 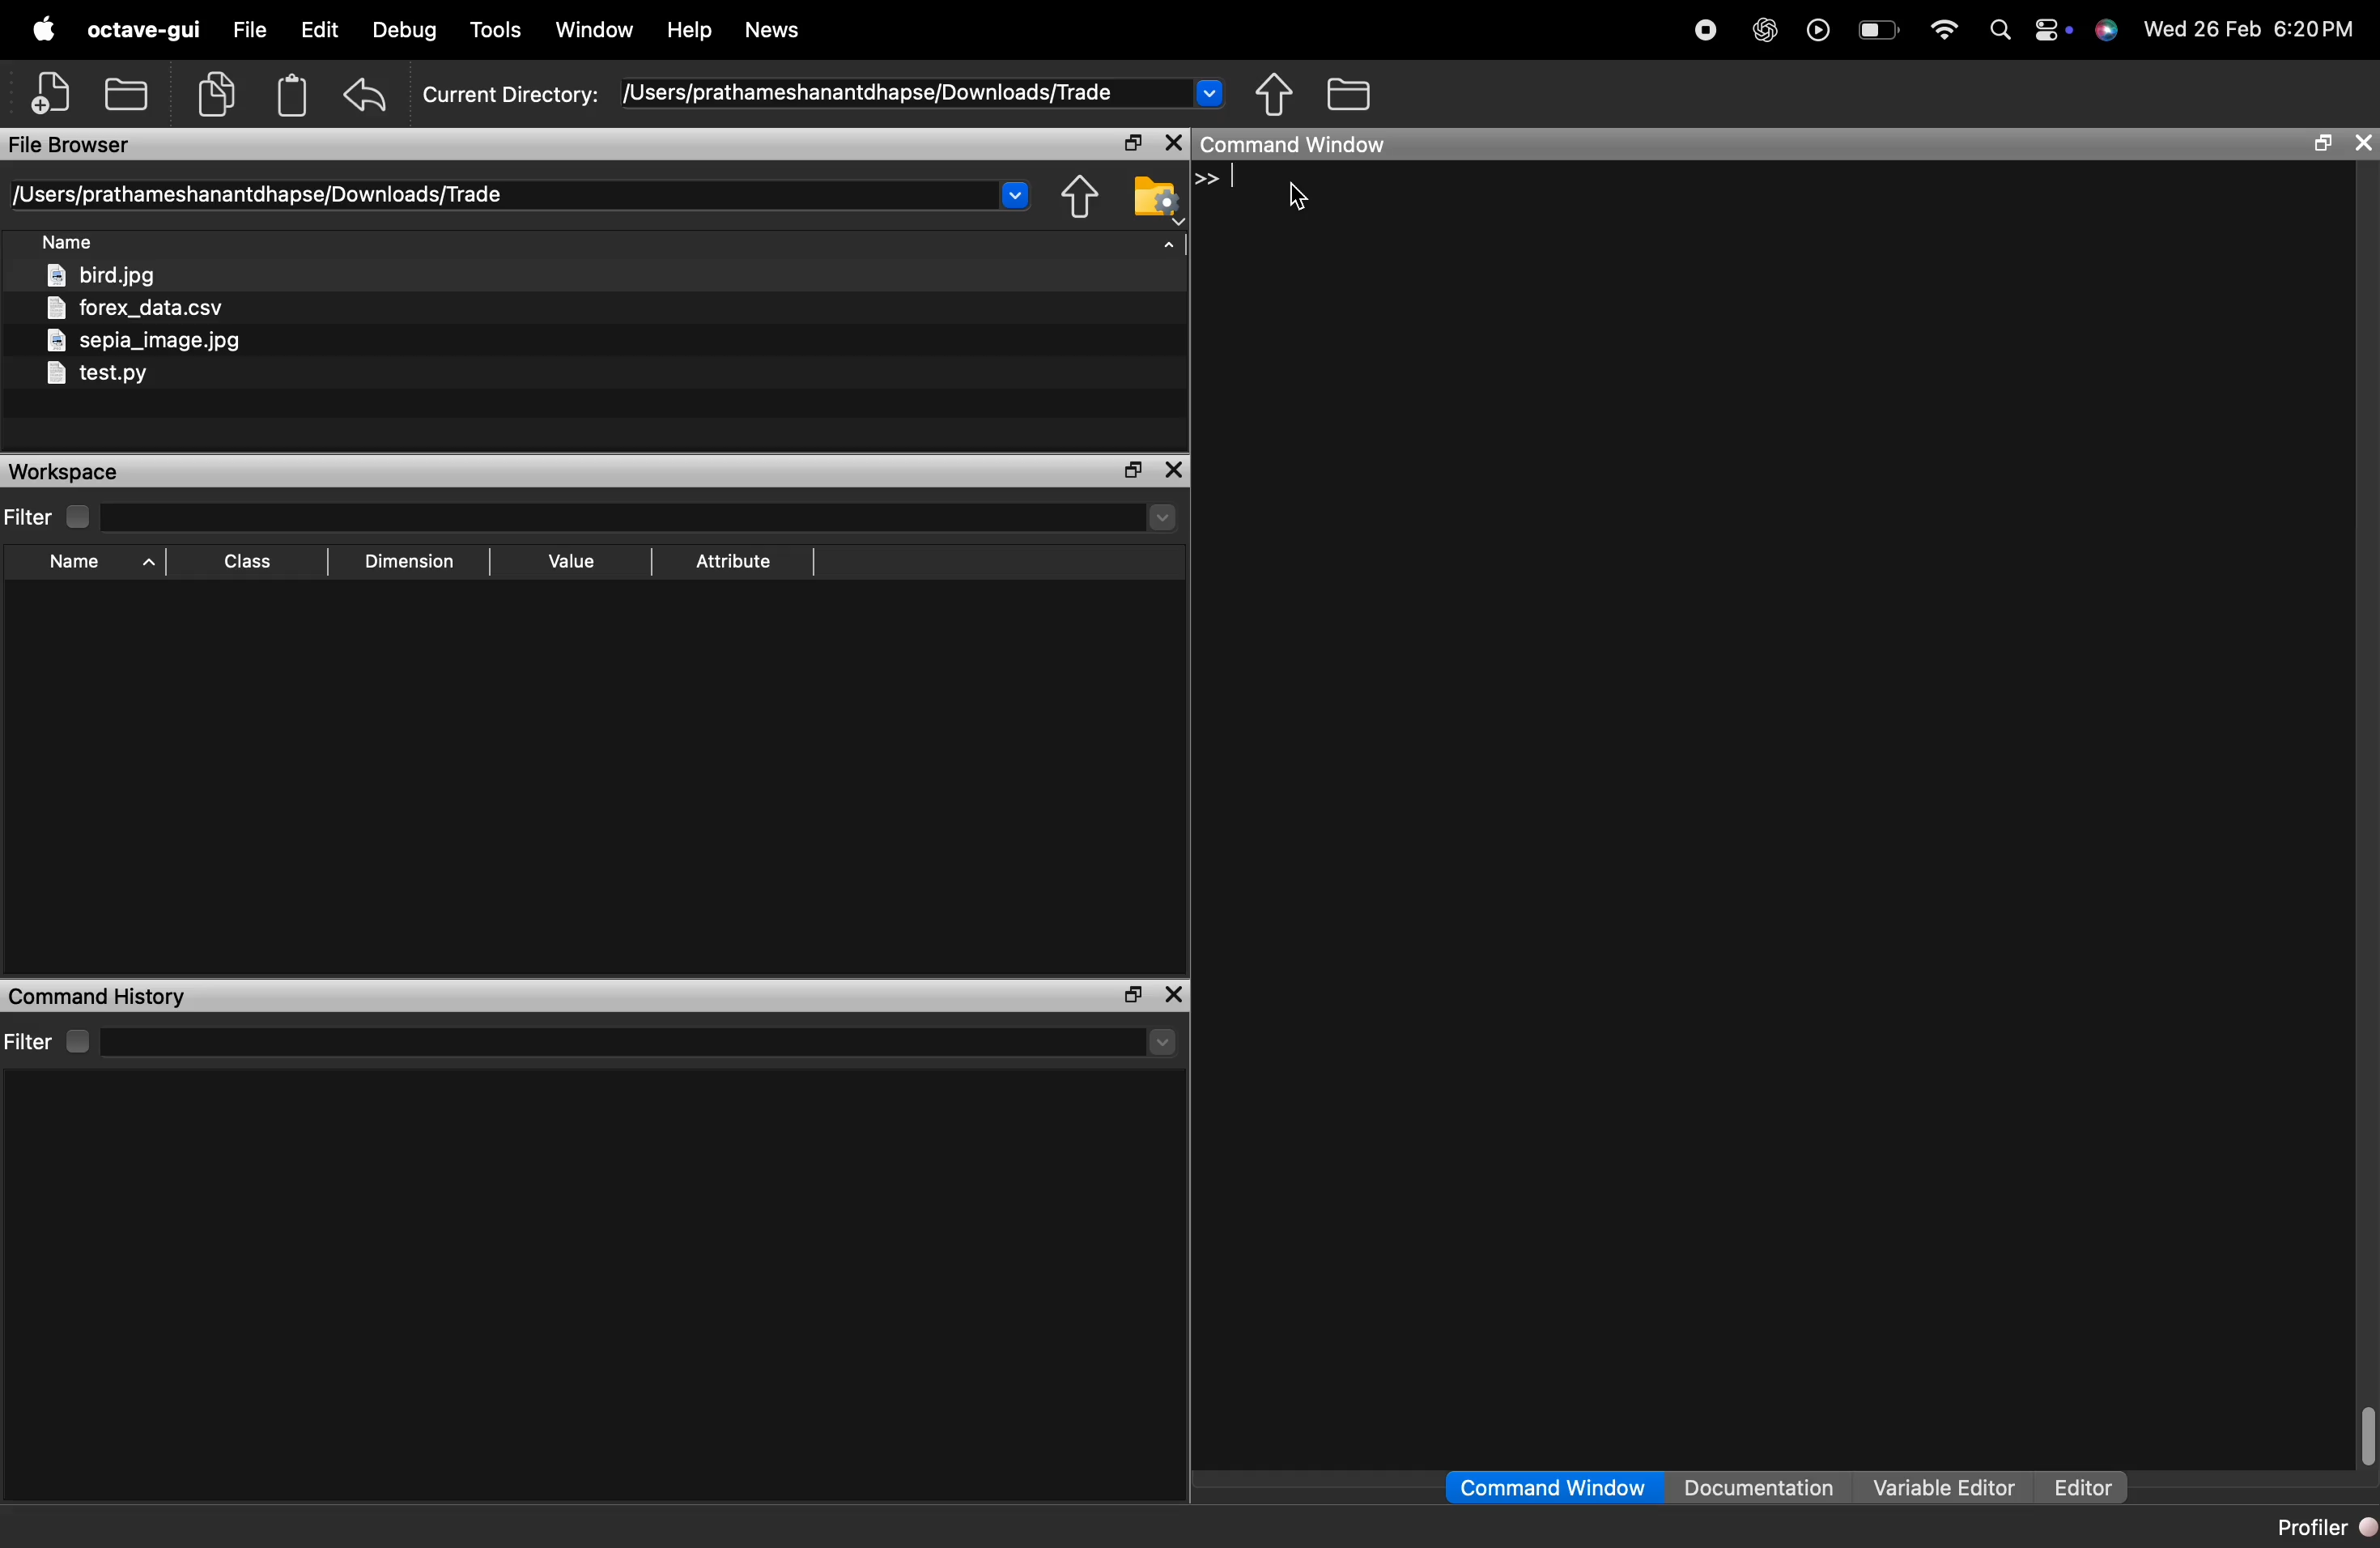 What do you see at coordinates (1880, 30) in the screenshot?
I see `battery` at bounding box center [1880, 30].